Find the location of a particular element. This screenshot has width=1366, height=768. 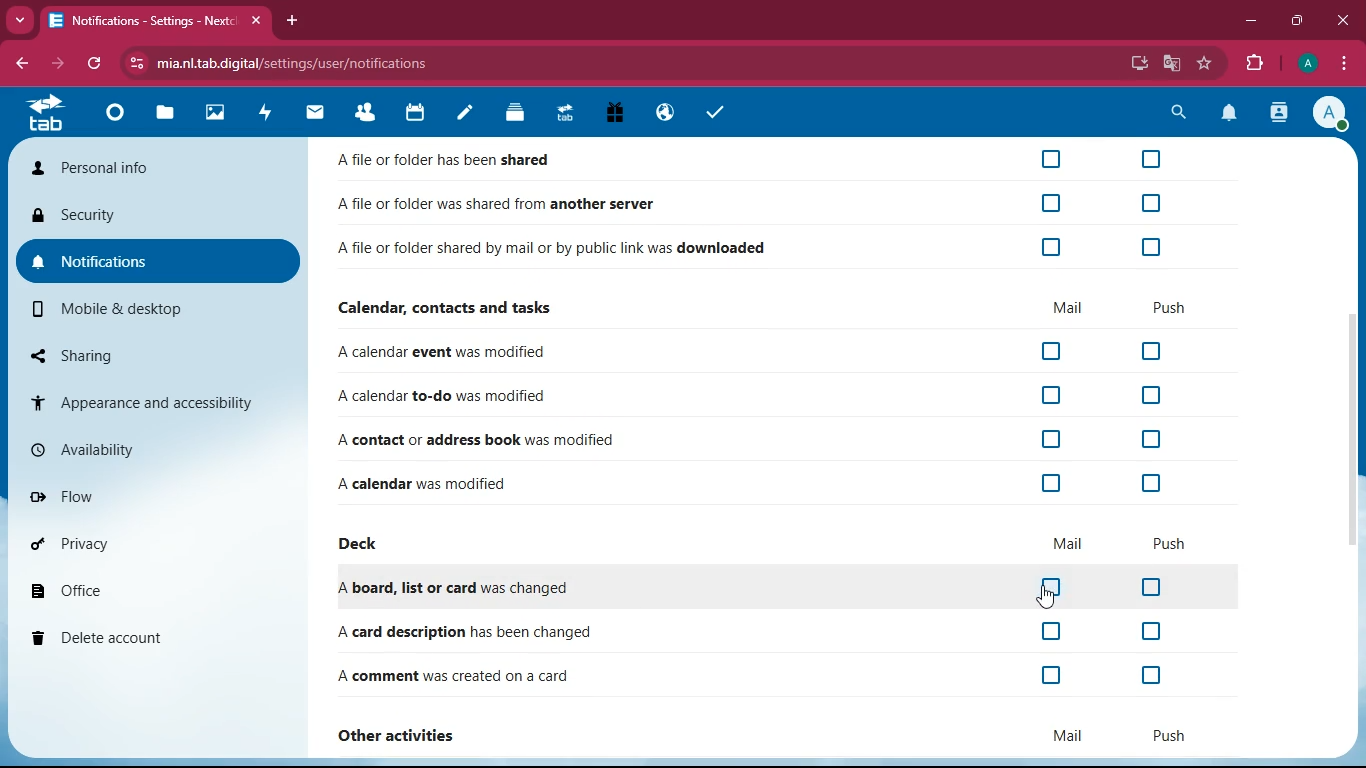

Upgrade is located at coordinates (566, 115).